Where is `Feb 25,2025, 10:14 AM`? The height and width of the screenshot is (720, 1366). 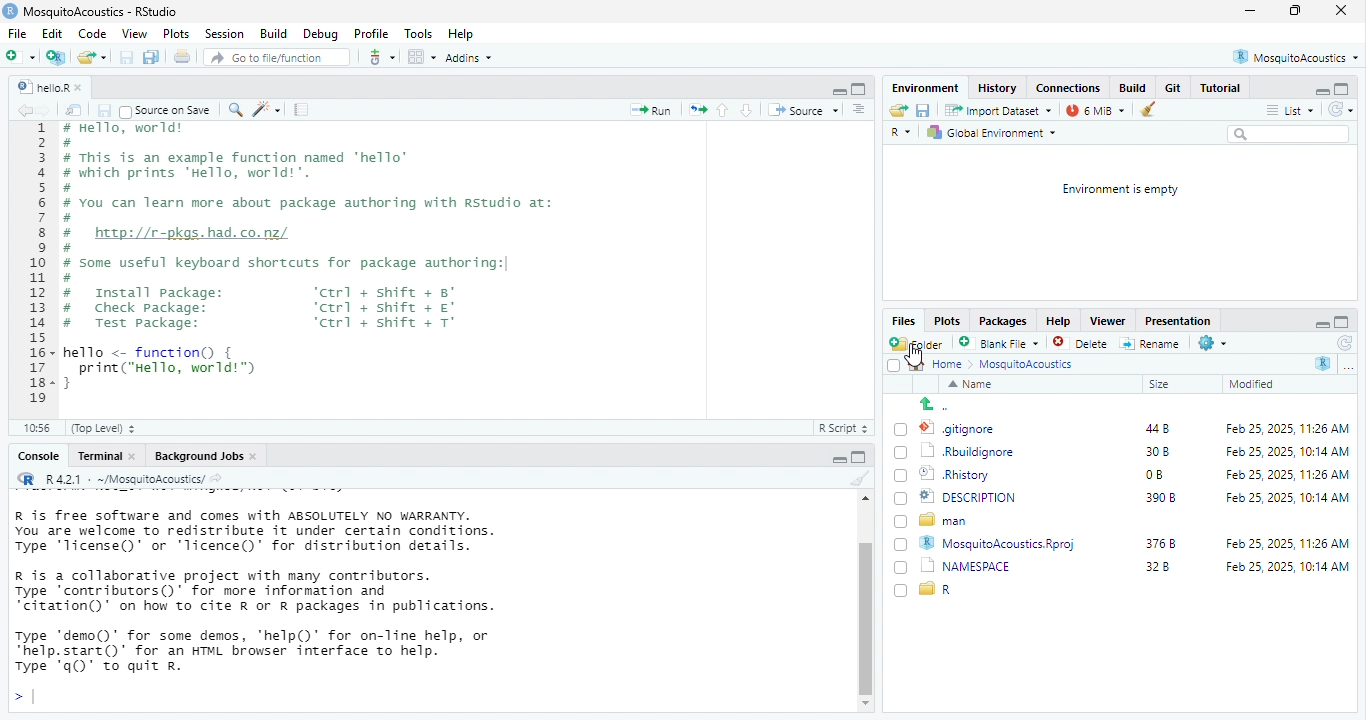 Feb 25,2025, 10:14 AM is located at coordinates (1289, 570).